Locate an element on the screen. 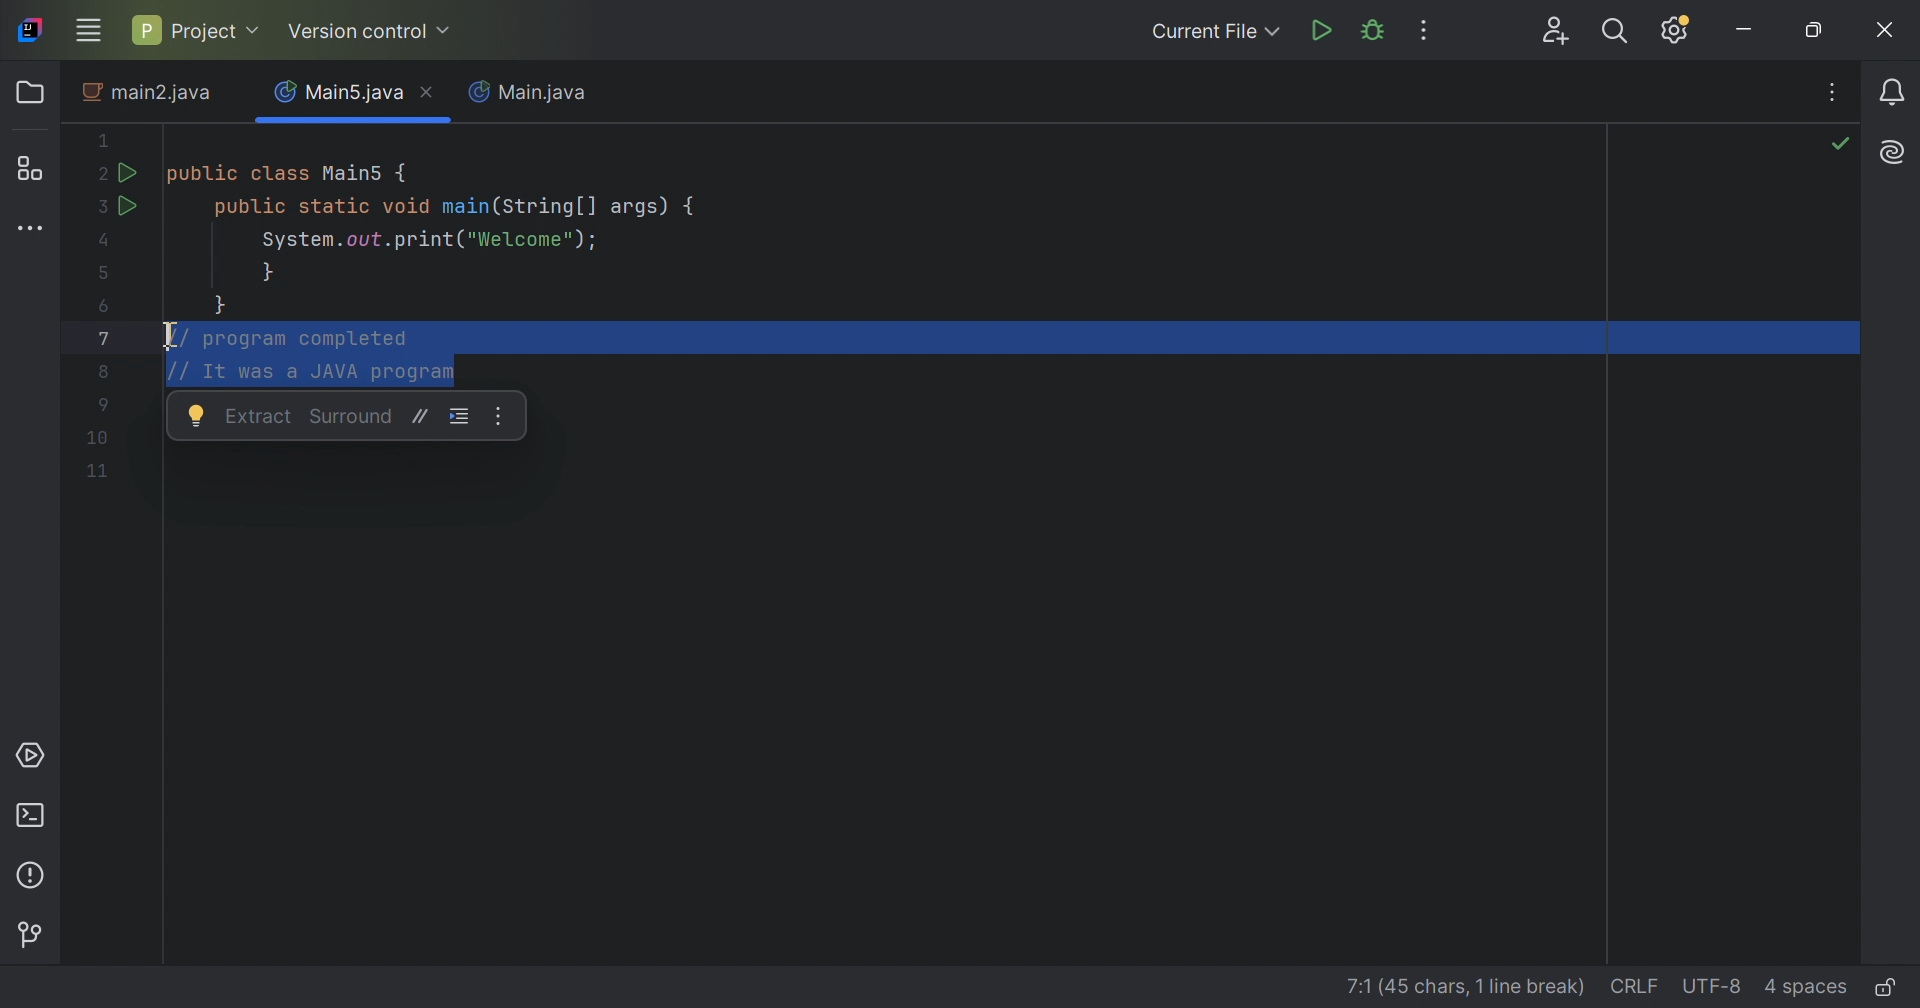 This screenshot has height=1008, width=1920. Close is located at coordinates (1887, 32).